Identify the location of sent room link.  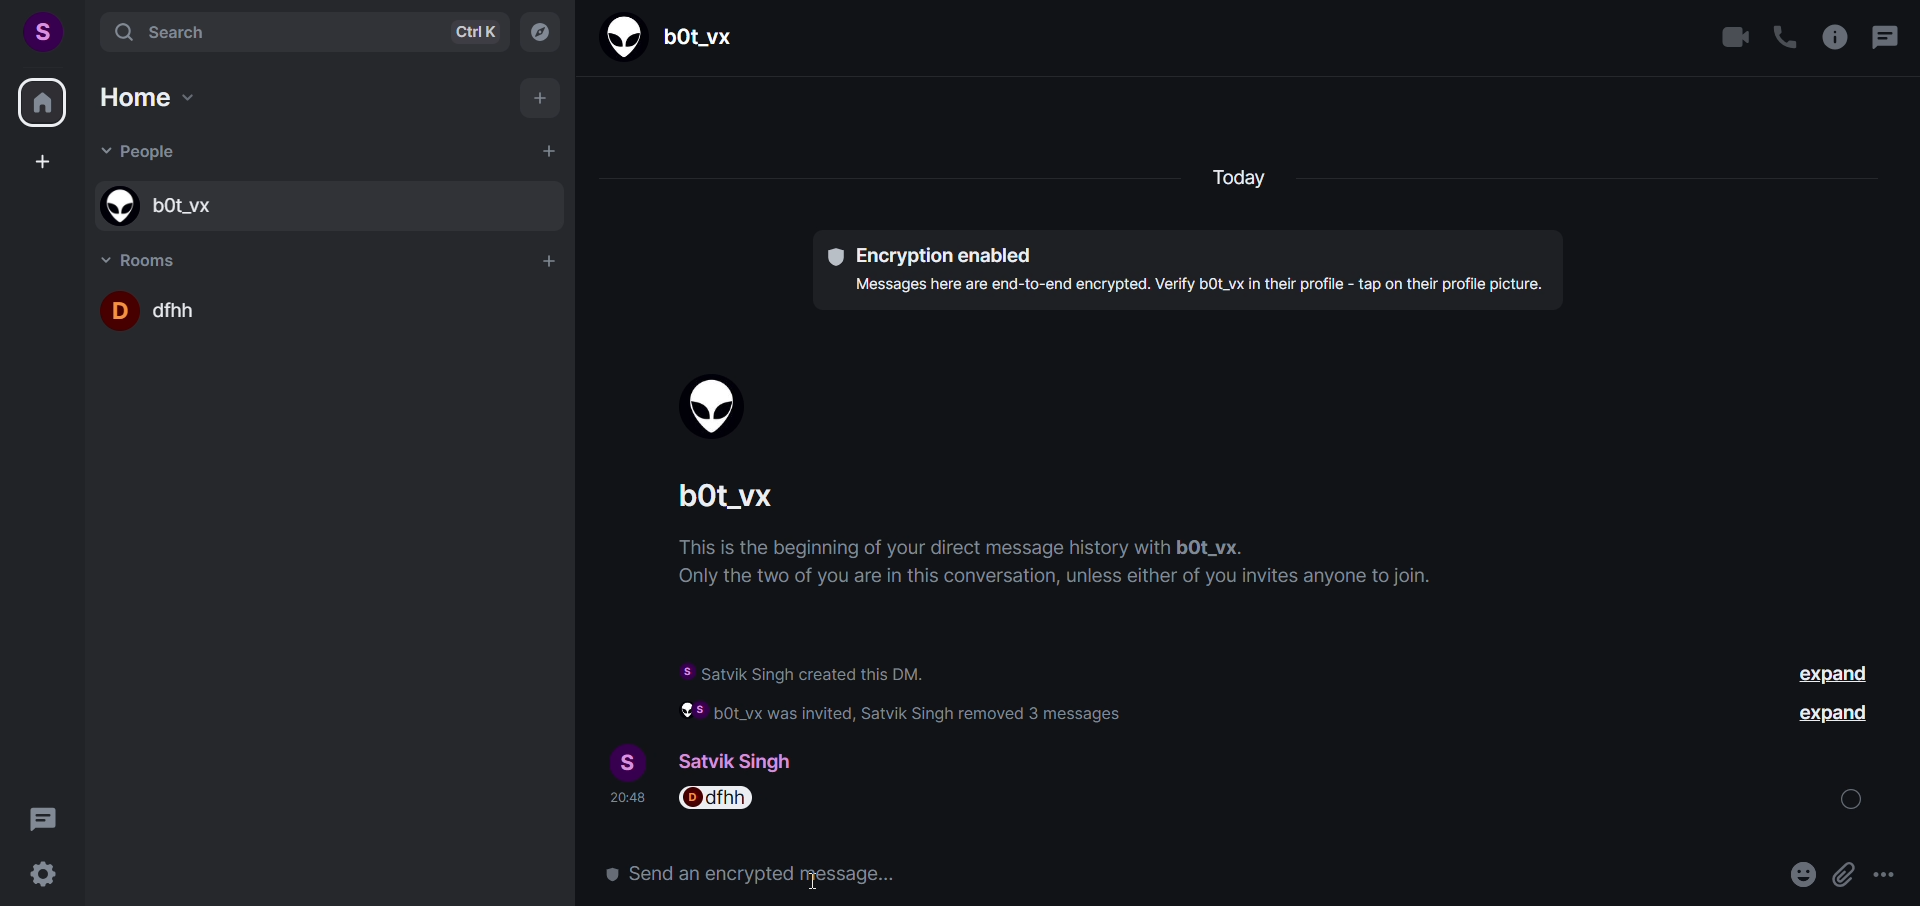
(716, 802).